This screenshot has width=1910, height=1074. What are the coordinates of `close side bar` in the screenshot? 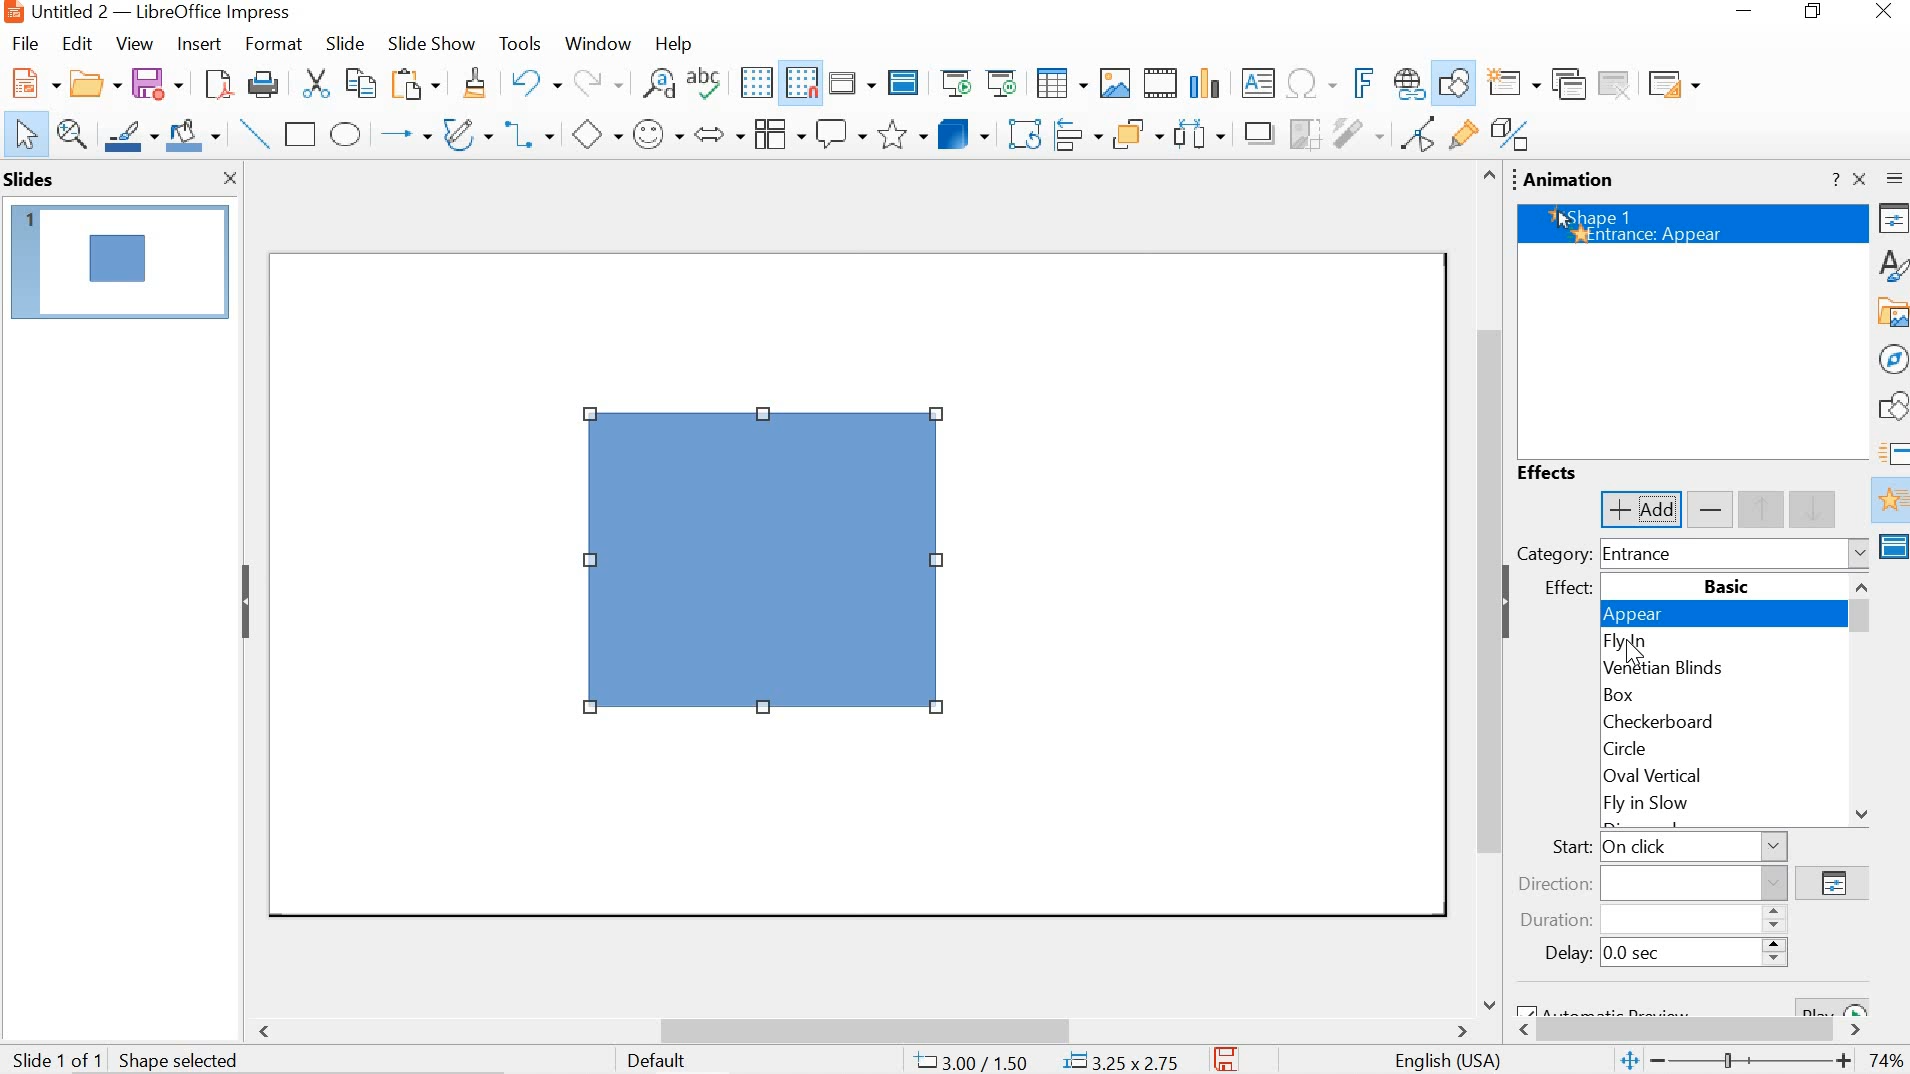 It's located at (1859, 178).